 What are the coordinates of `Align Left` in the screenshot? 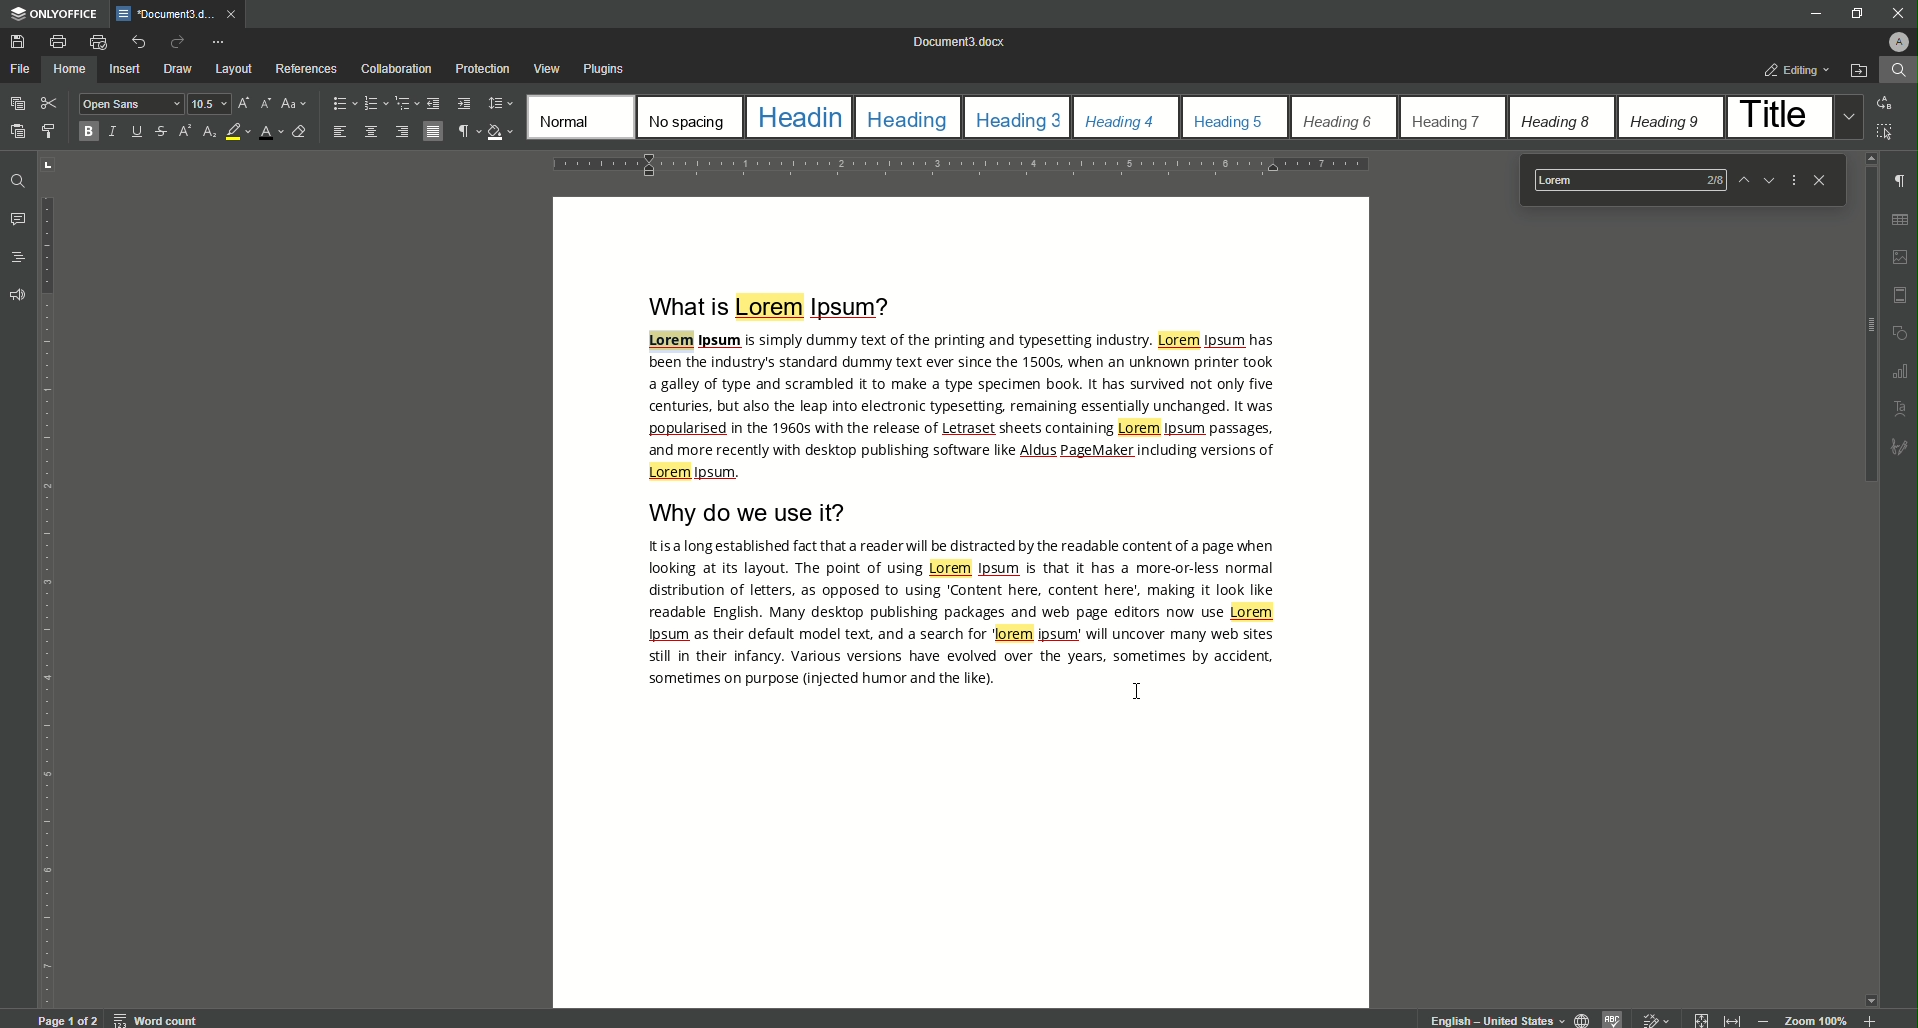 It's located at (340, 133).